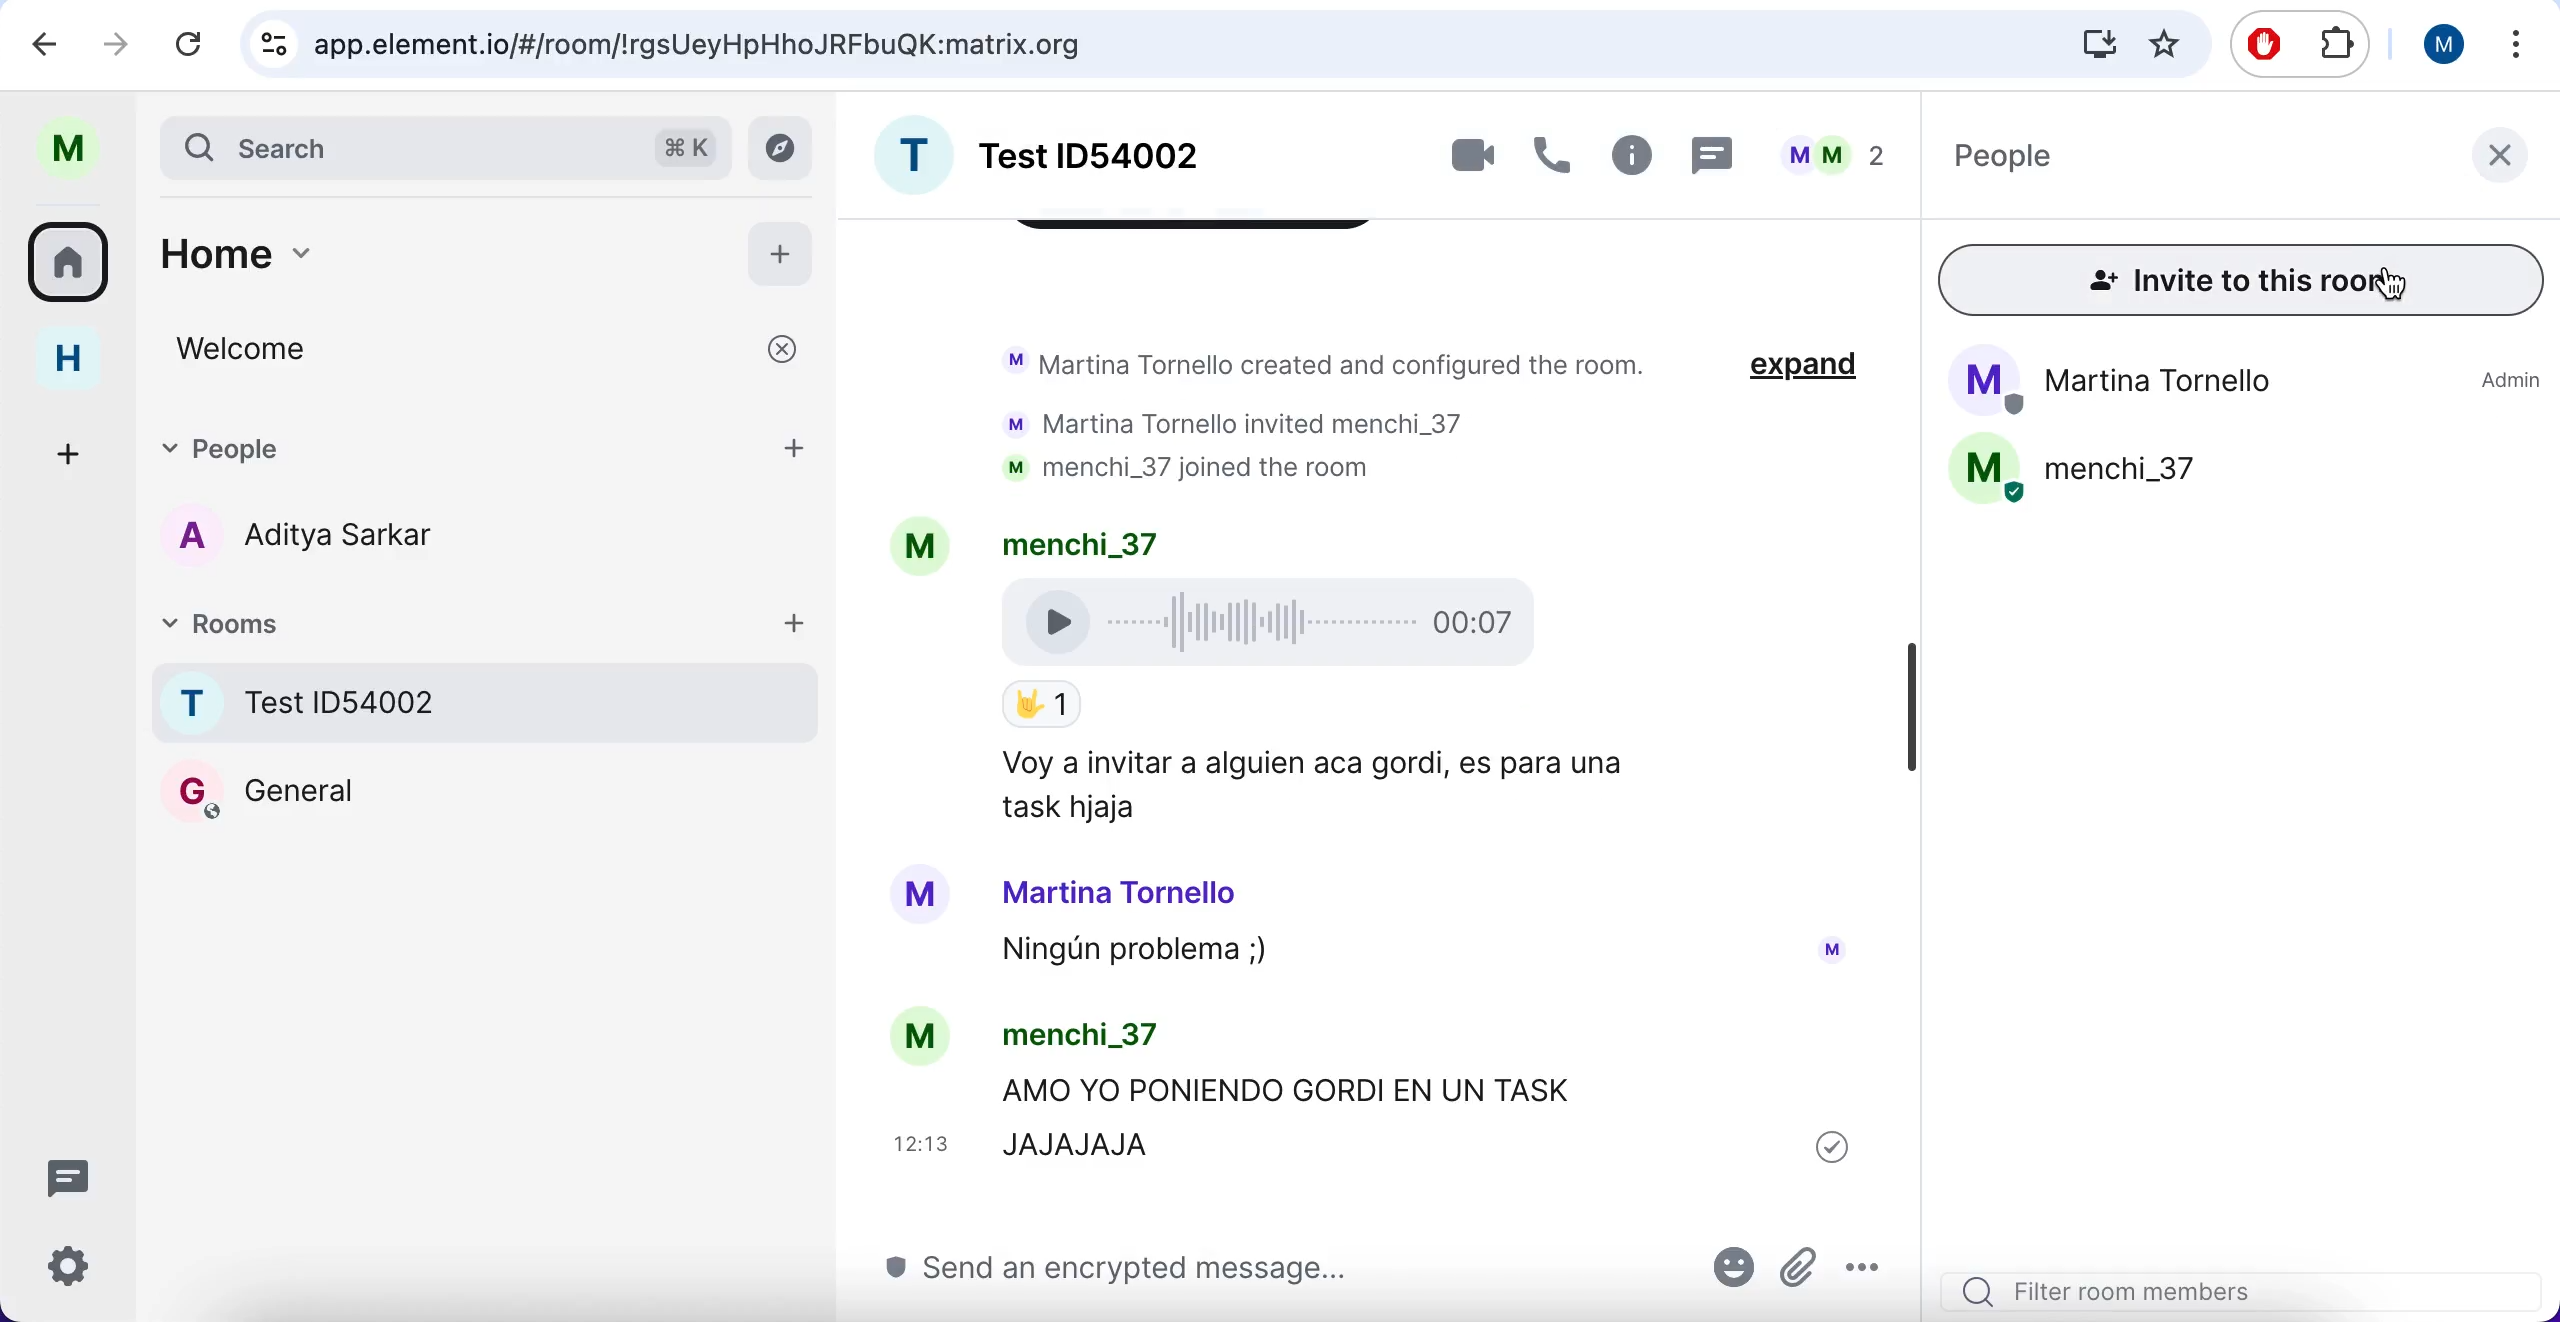 The height and width of the screenshot is (1322, 2560). Describe the element at coordinates (2446, 46) in the screenshot. I see `user` at that location.